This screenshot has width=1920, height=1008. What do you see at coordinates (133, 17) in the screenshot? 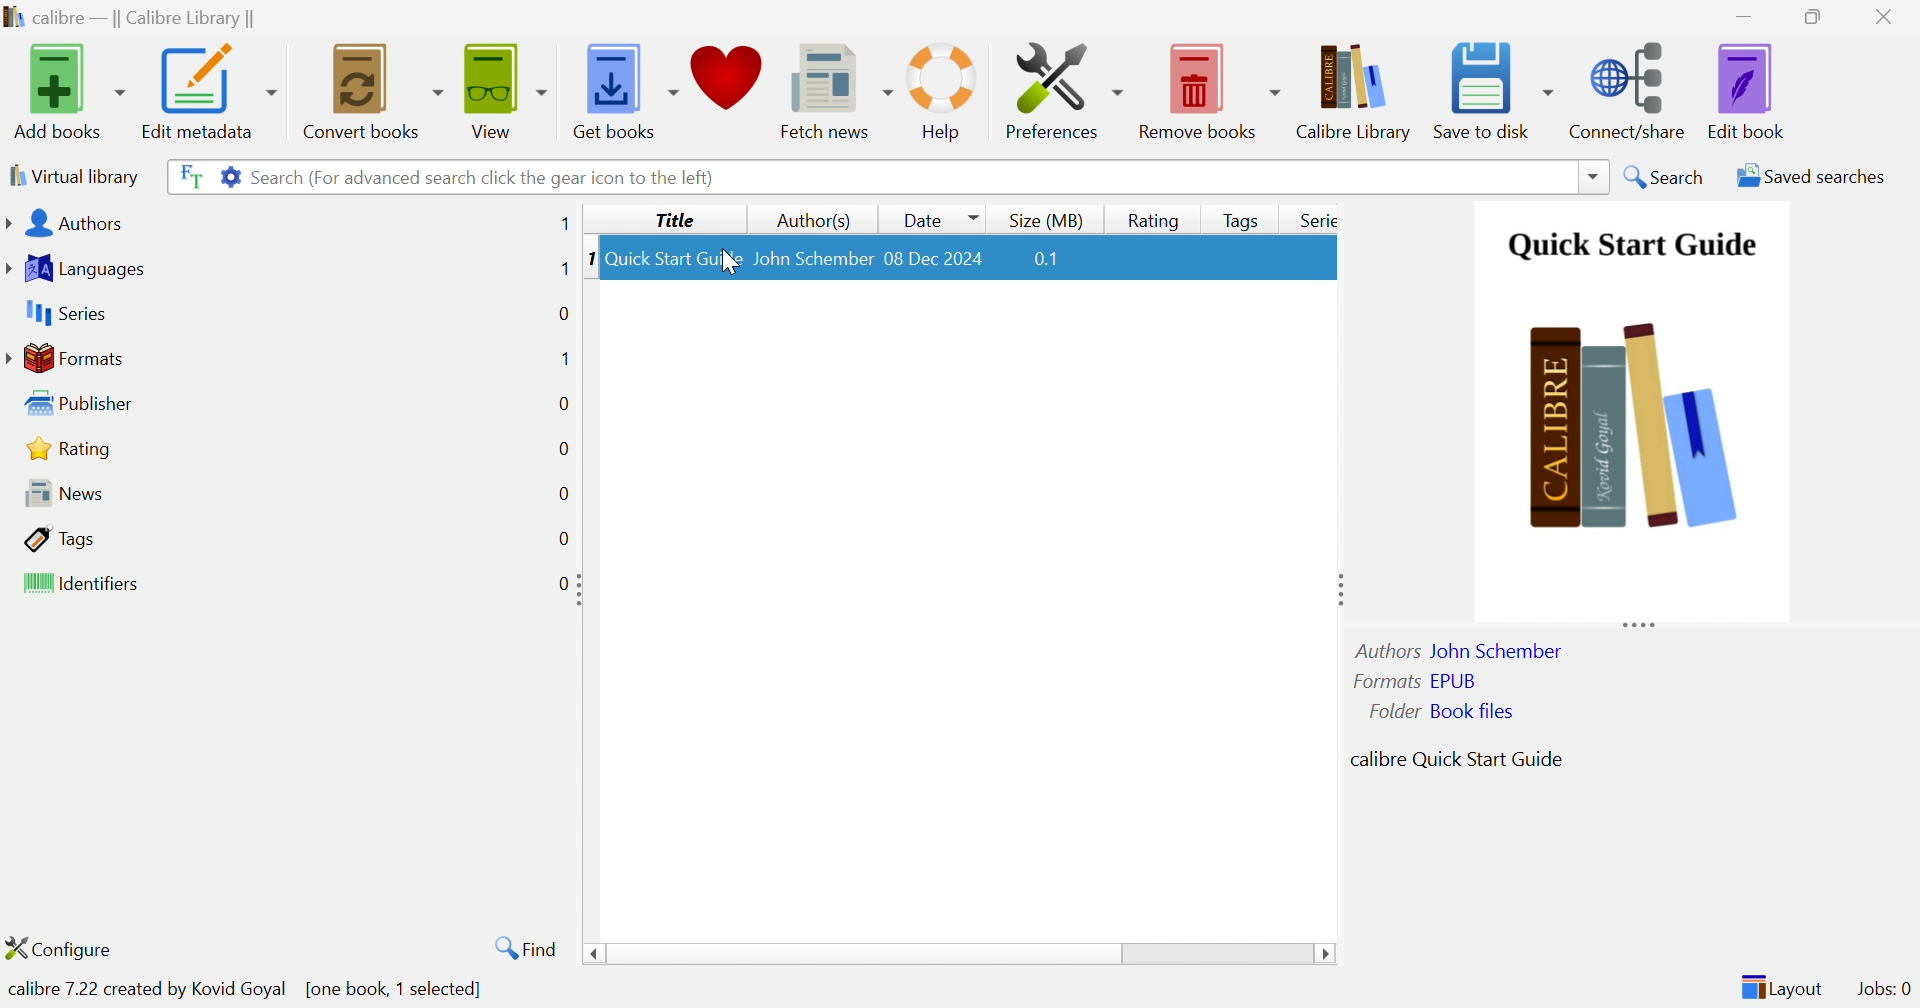
I see `calibre - || Calibre Library||` at bounding box center [133, 17].